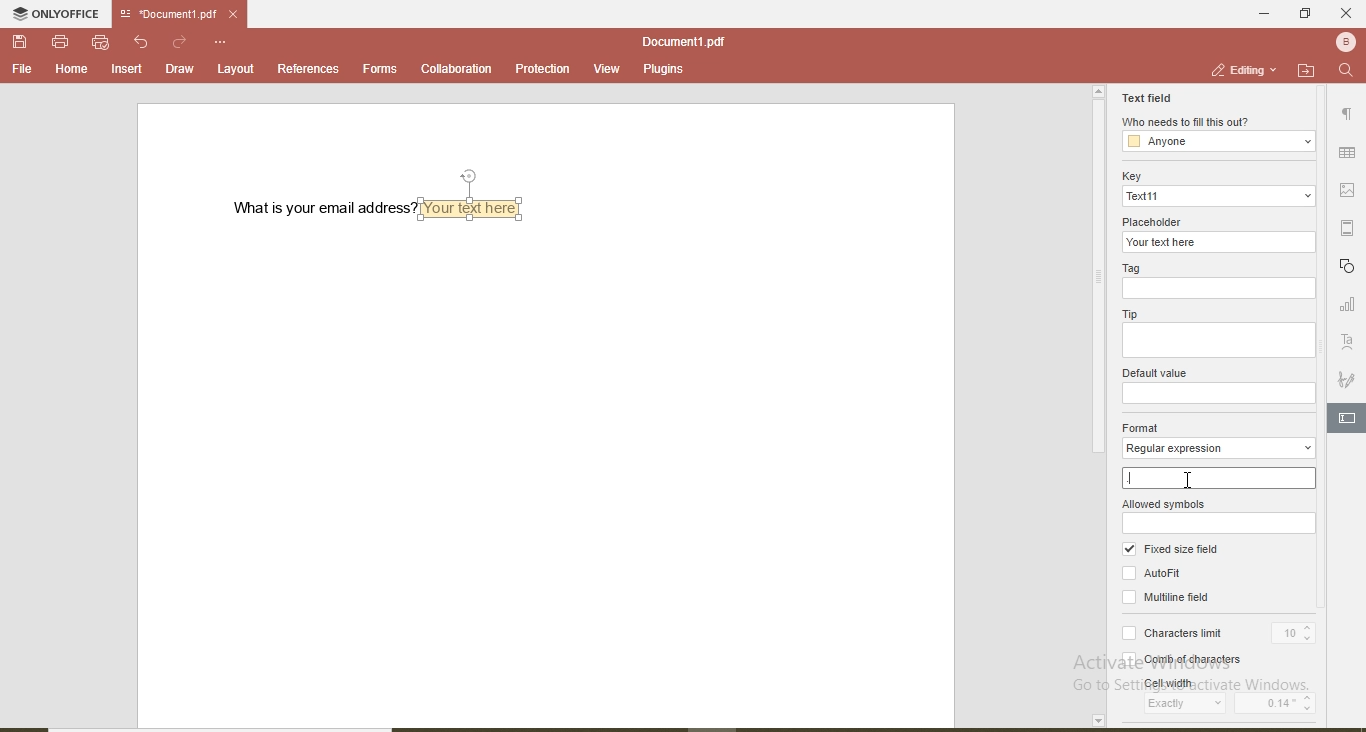  I want to click on cell width, so click(1178, 682).